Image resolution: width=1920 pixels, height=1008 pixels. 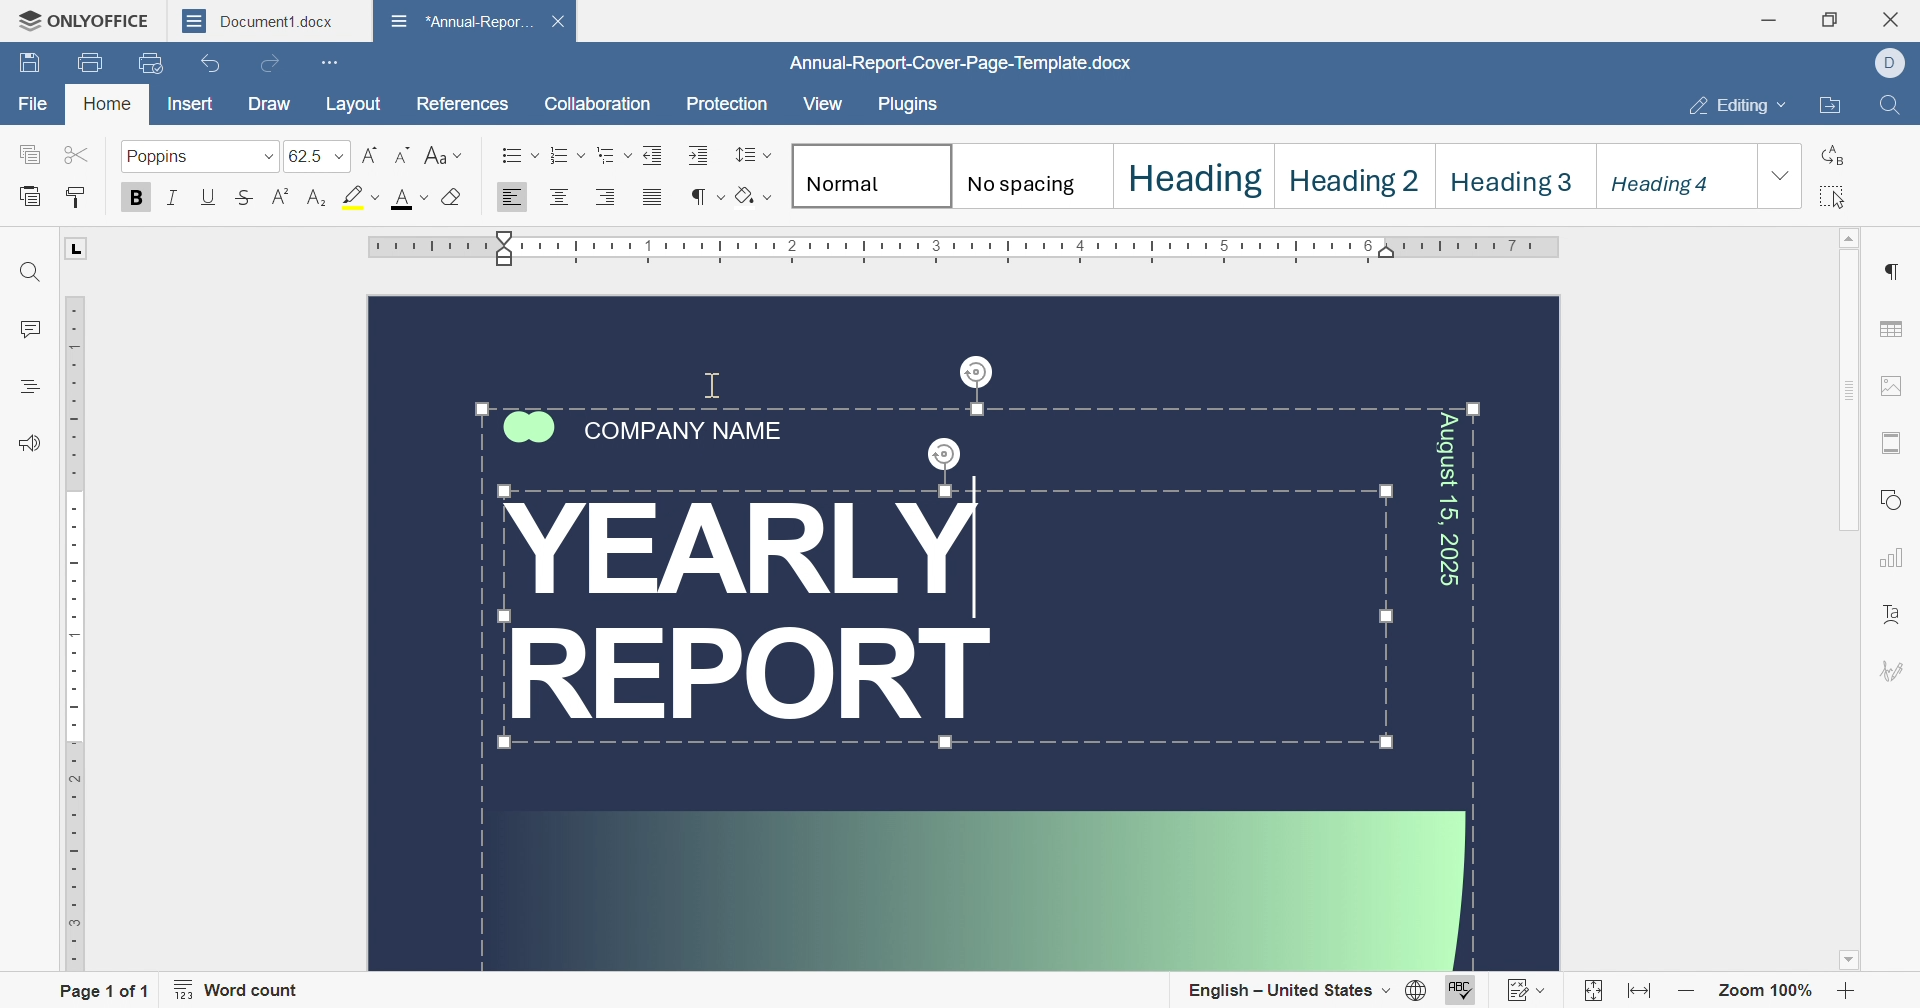 I want to click on Document1.docx, so click(x=951, y=64).